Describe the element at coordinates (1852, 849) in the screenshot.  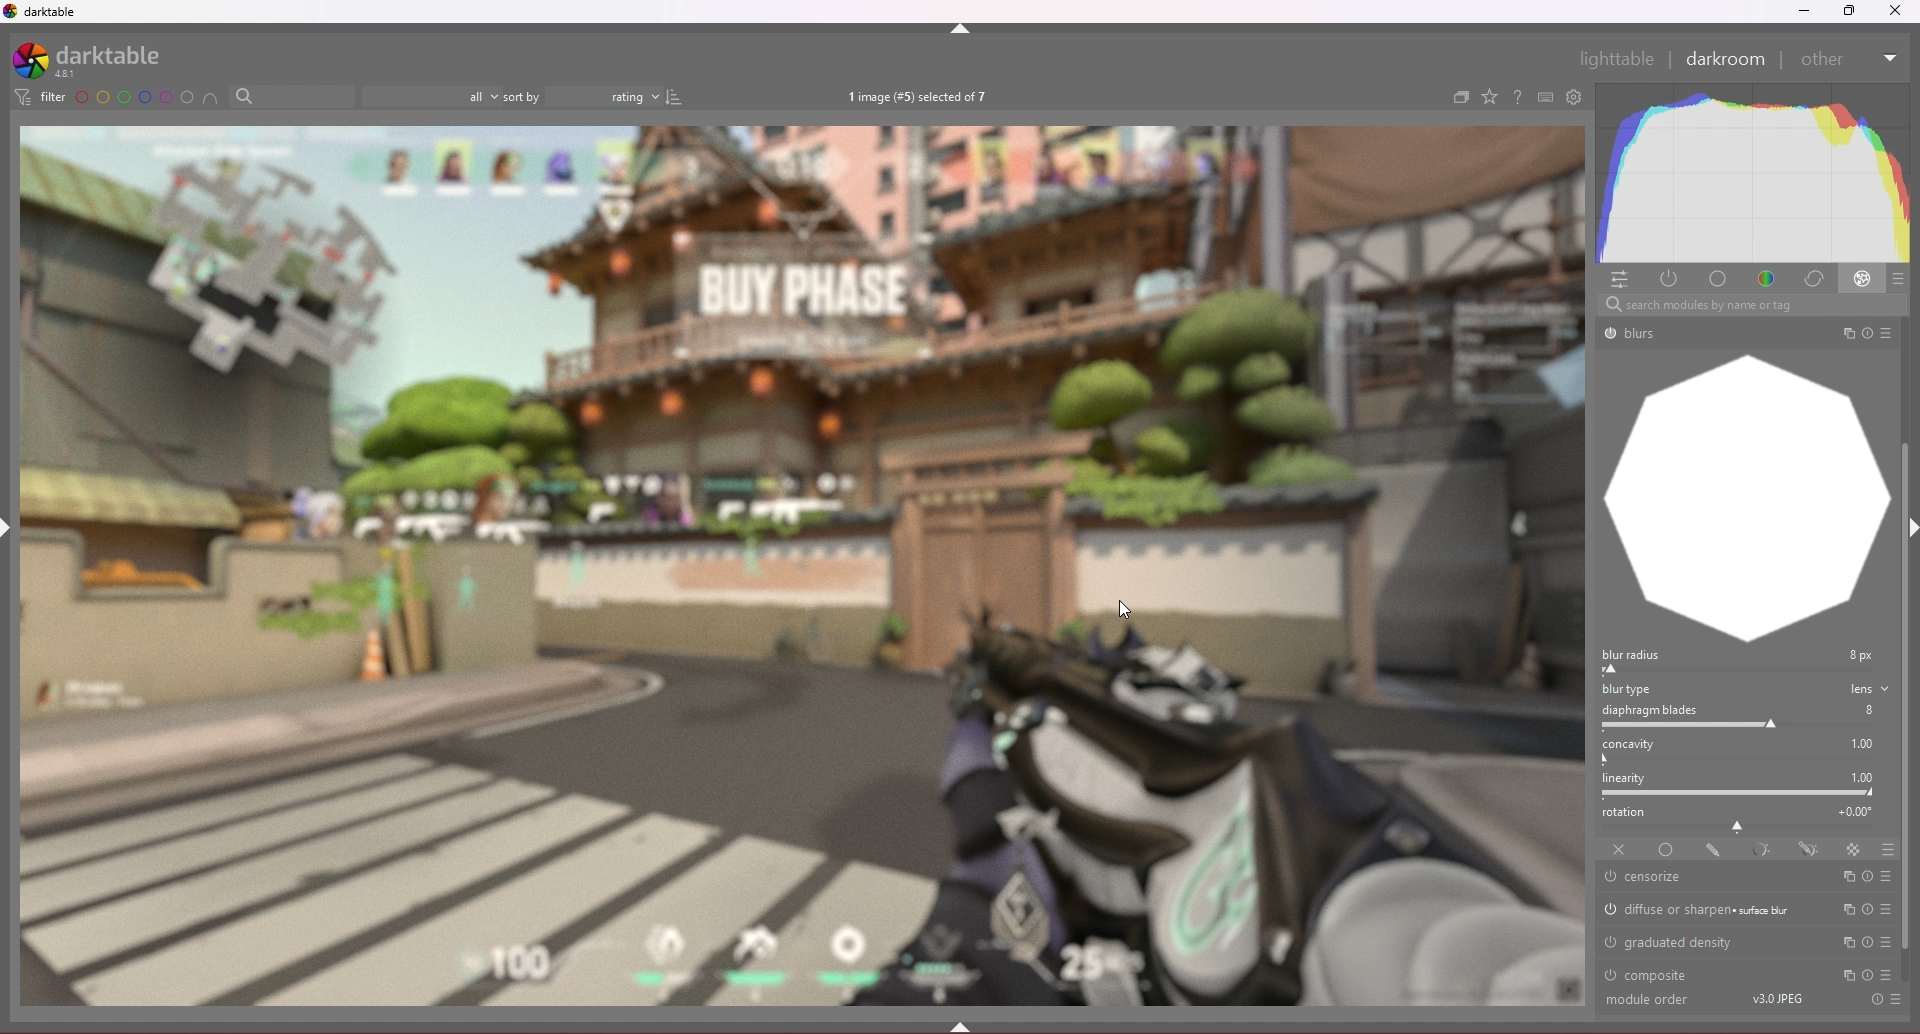
I see `raster mask` at that location.